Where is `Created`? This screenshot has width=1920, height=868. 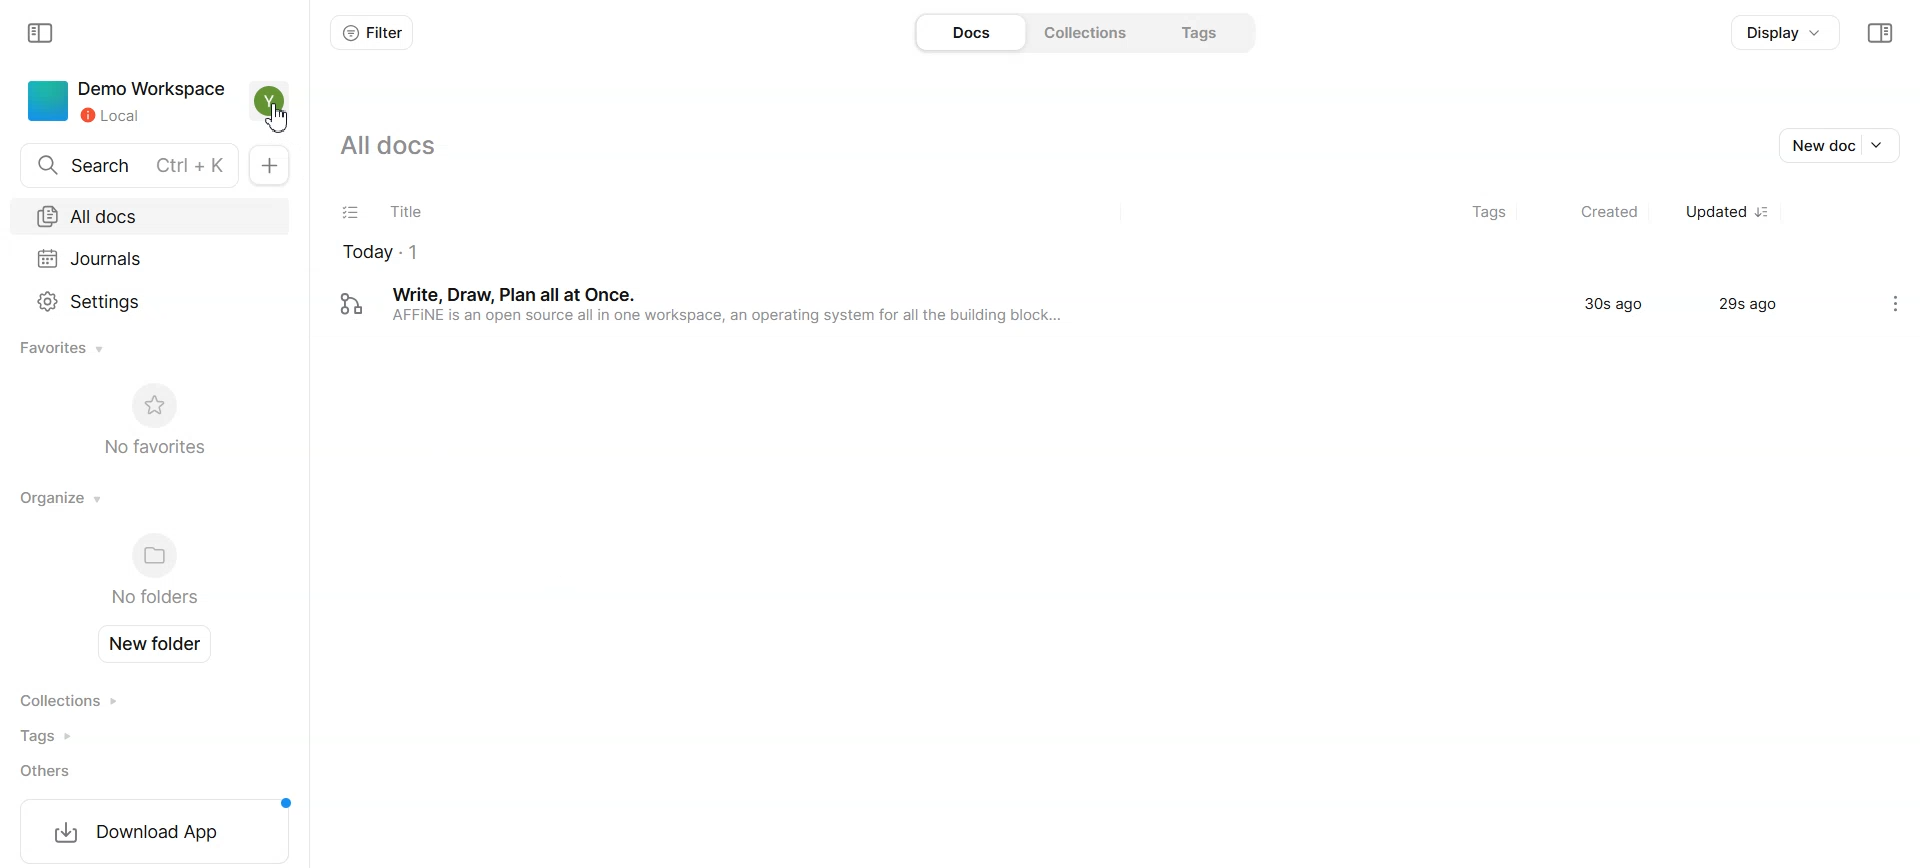
Created is located at coordinates (1599, 212).